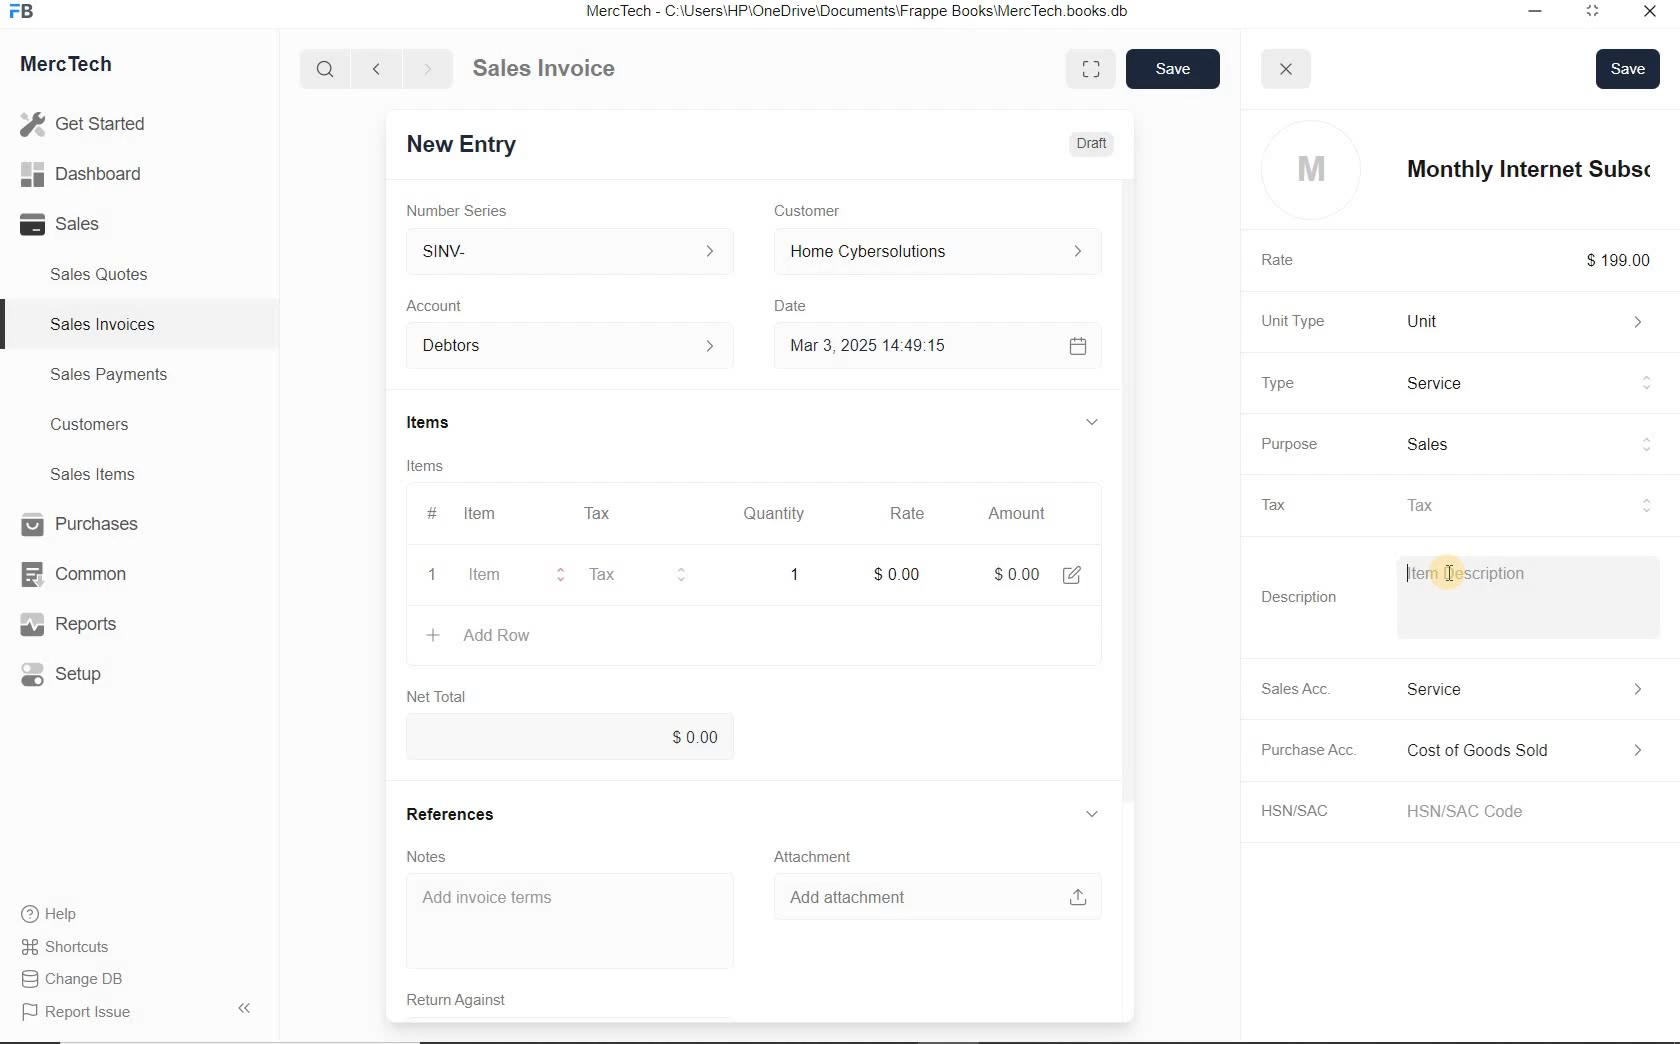 The image size is (1680, 1044). What do you see at coordinates (775, 514) in the screenshot?
I see `Quantity` at bounding box center [775, 514].